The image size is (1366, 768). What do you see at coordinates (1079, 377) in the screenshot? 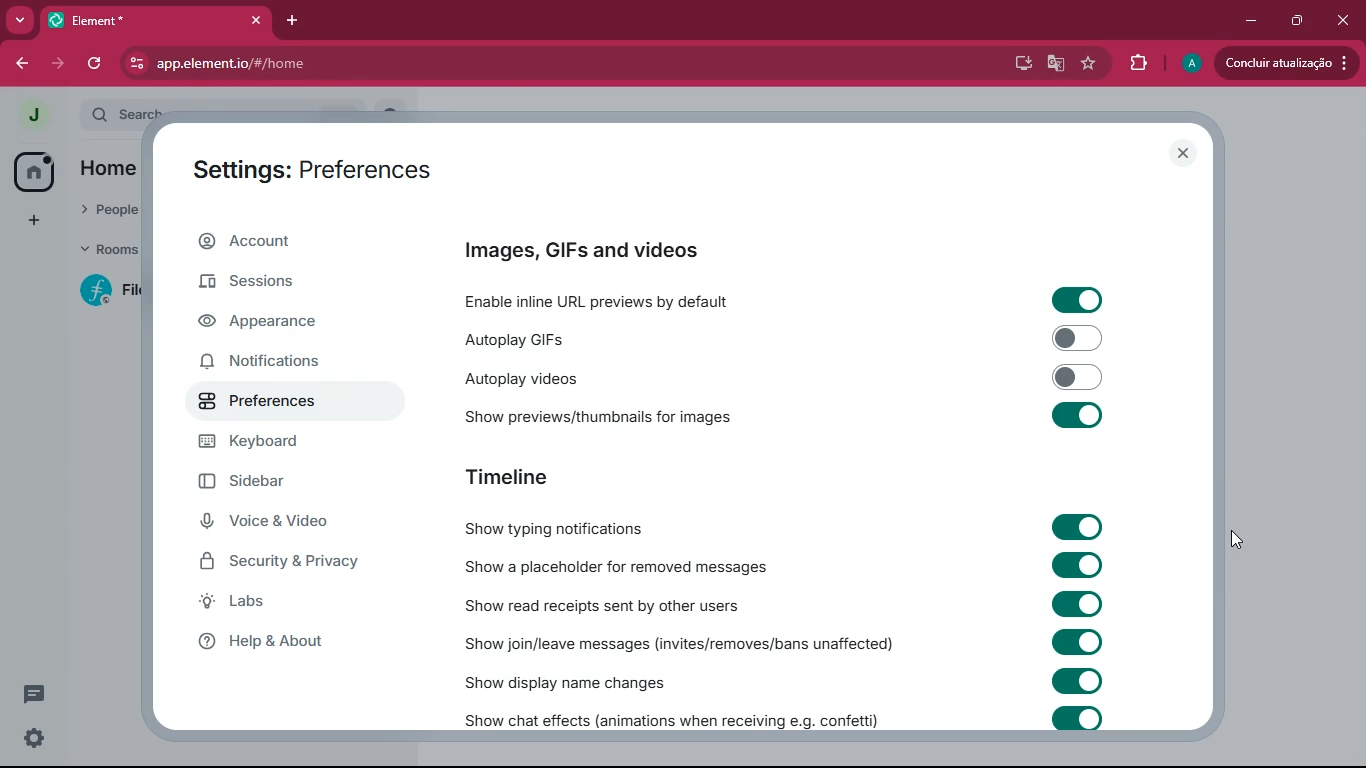
I see `toggle on/off` at bounding box center [1079, 377].